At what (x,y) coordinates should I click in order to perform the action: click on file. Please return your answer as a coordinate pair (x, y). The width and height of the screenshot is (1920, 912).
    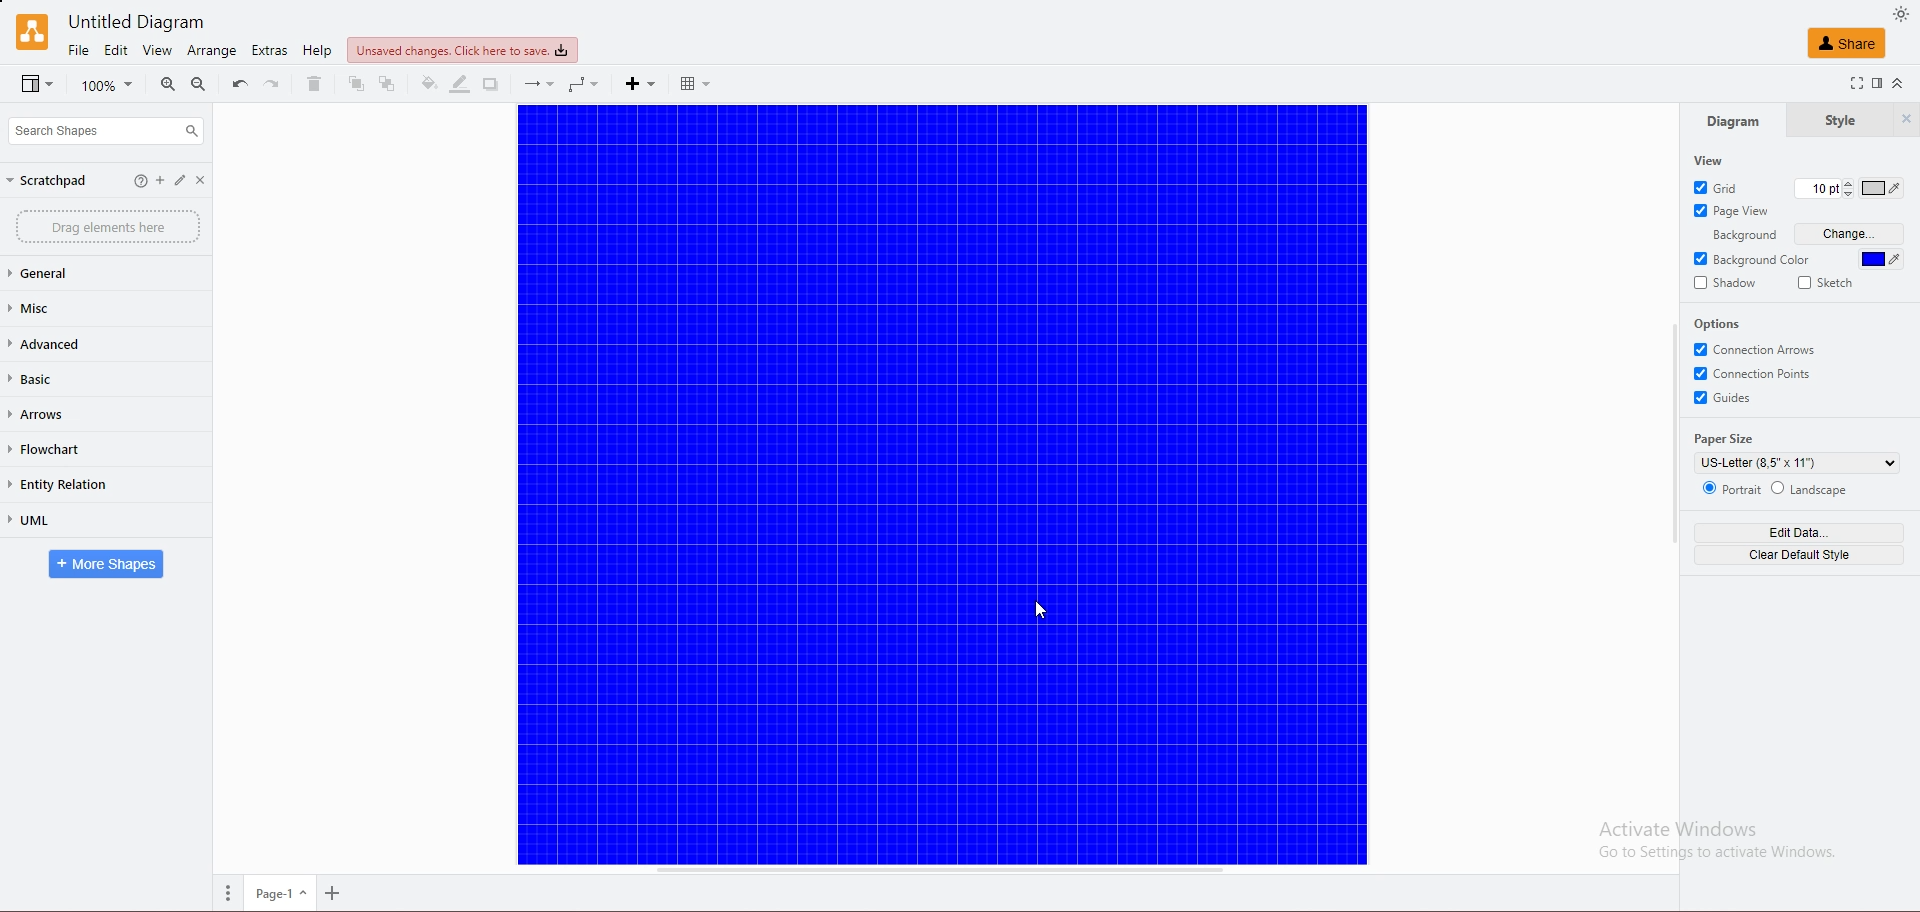
    Looking at the image, I should click on (79, 50).